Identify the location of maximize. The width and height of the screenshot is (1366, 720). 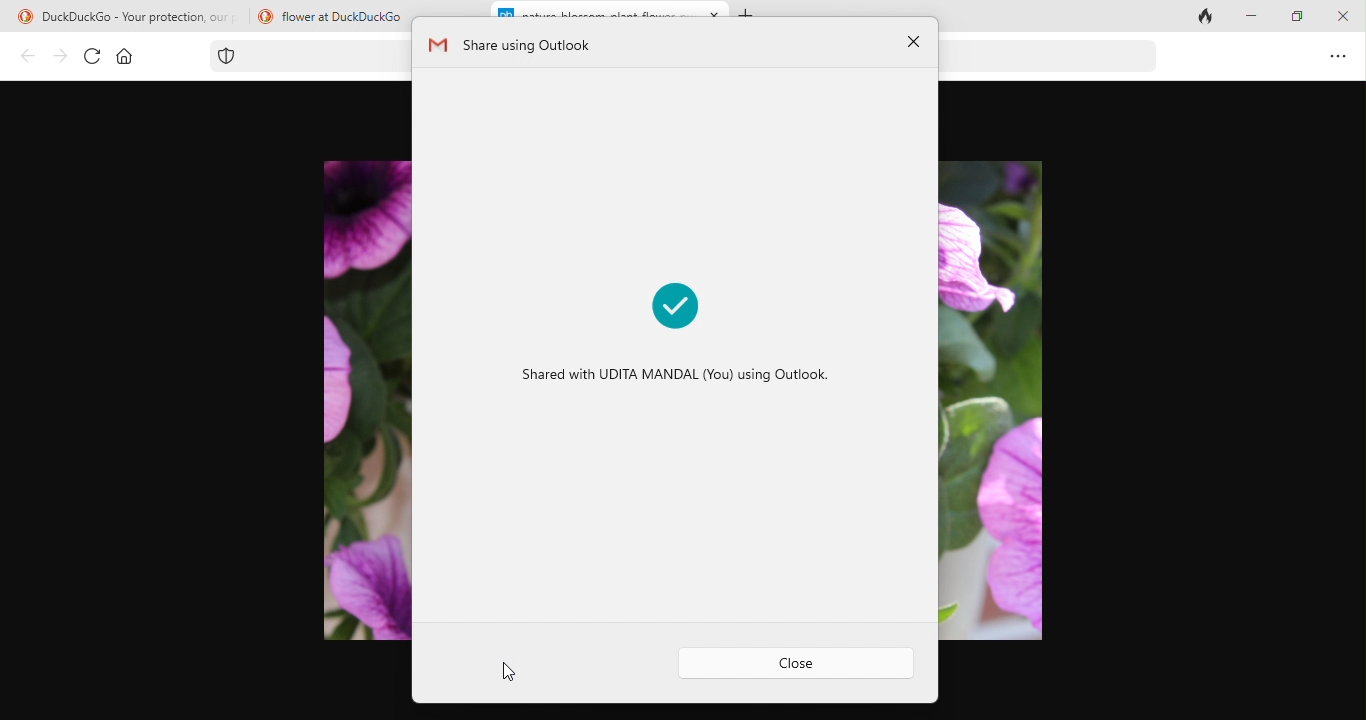
(1293, 21).